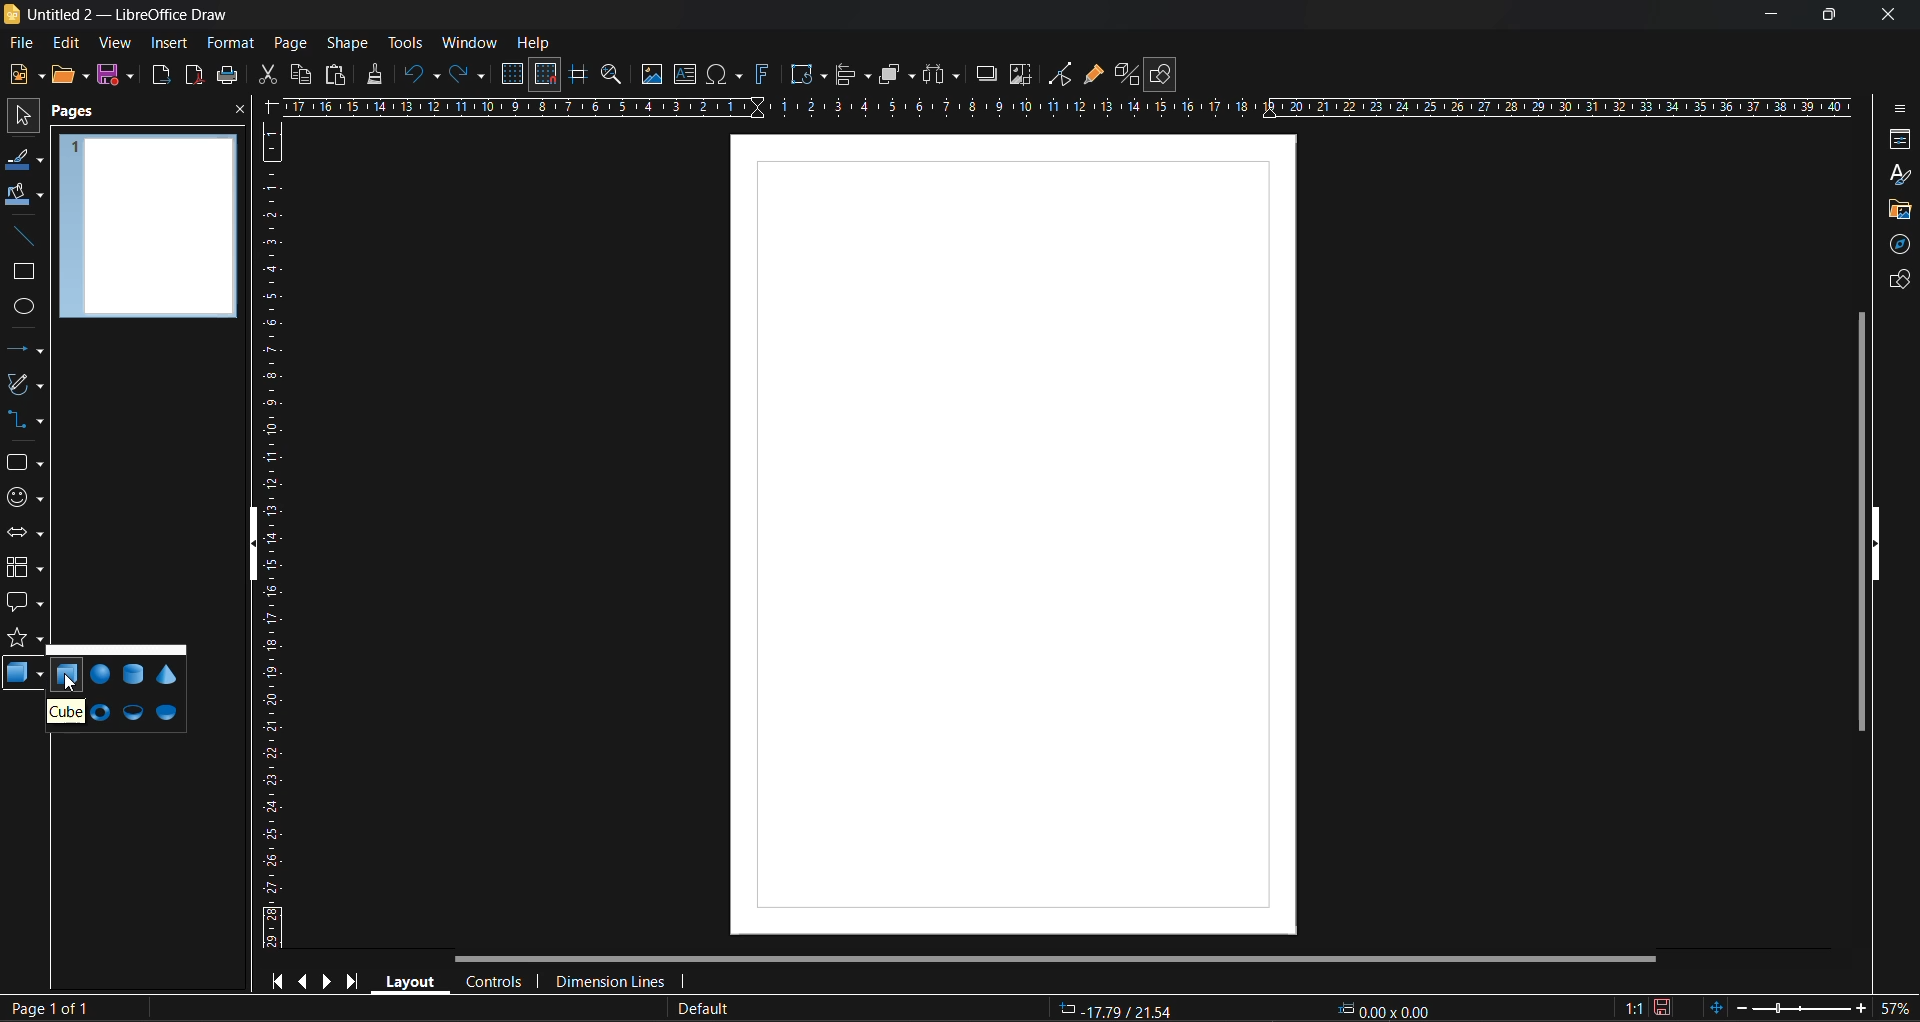  What do you see at coordinates (26, 604) in the screenshot?
I see `callout shapes` at bounding box center [26, 604].